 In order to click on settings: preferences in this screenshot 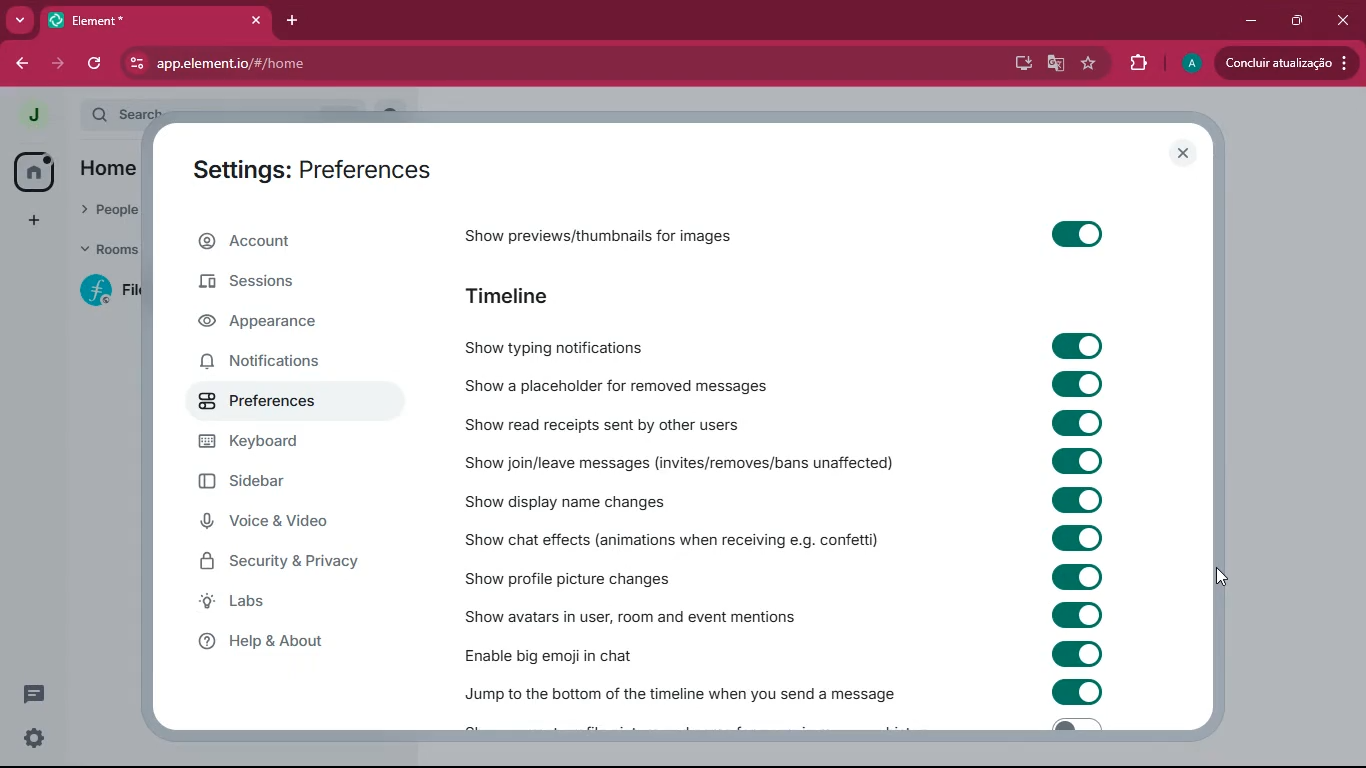, I will do `click(318, 170)`.